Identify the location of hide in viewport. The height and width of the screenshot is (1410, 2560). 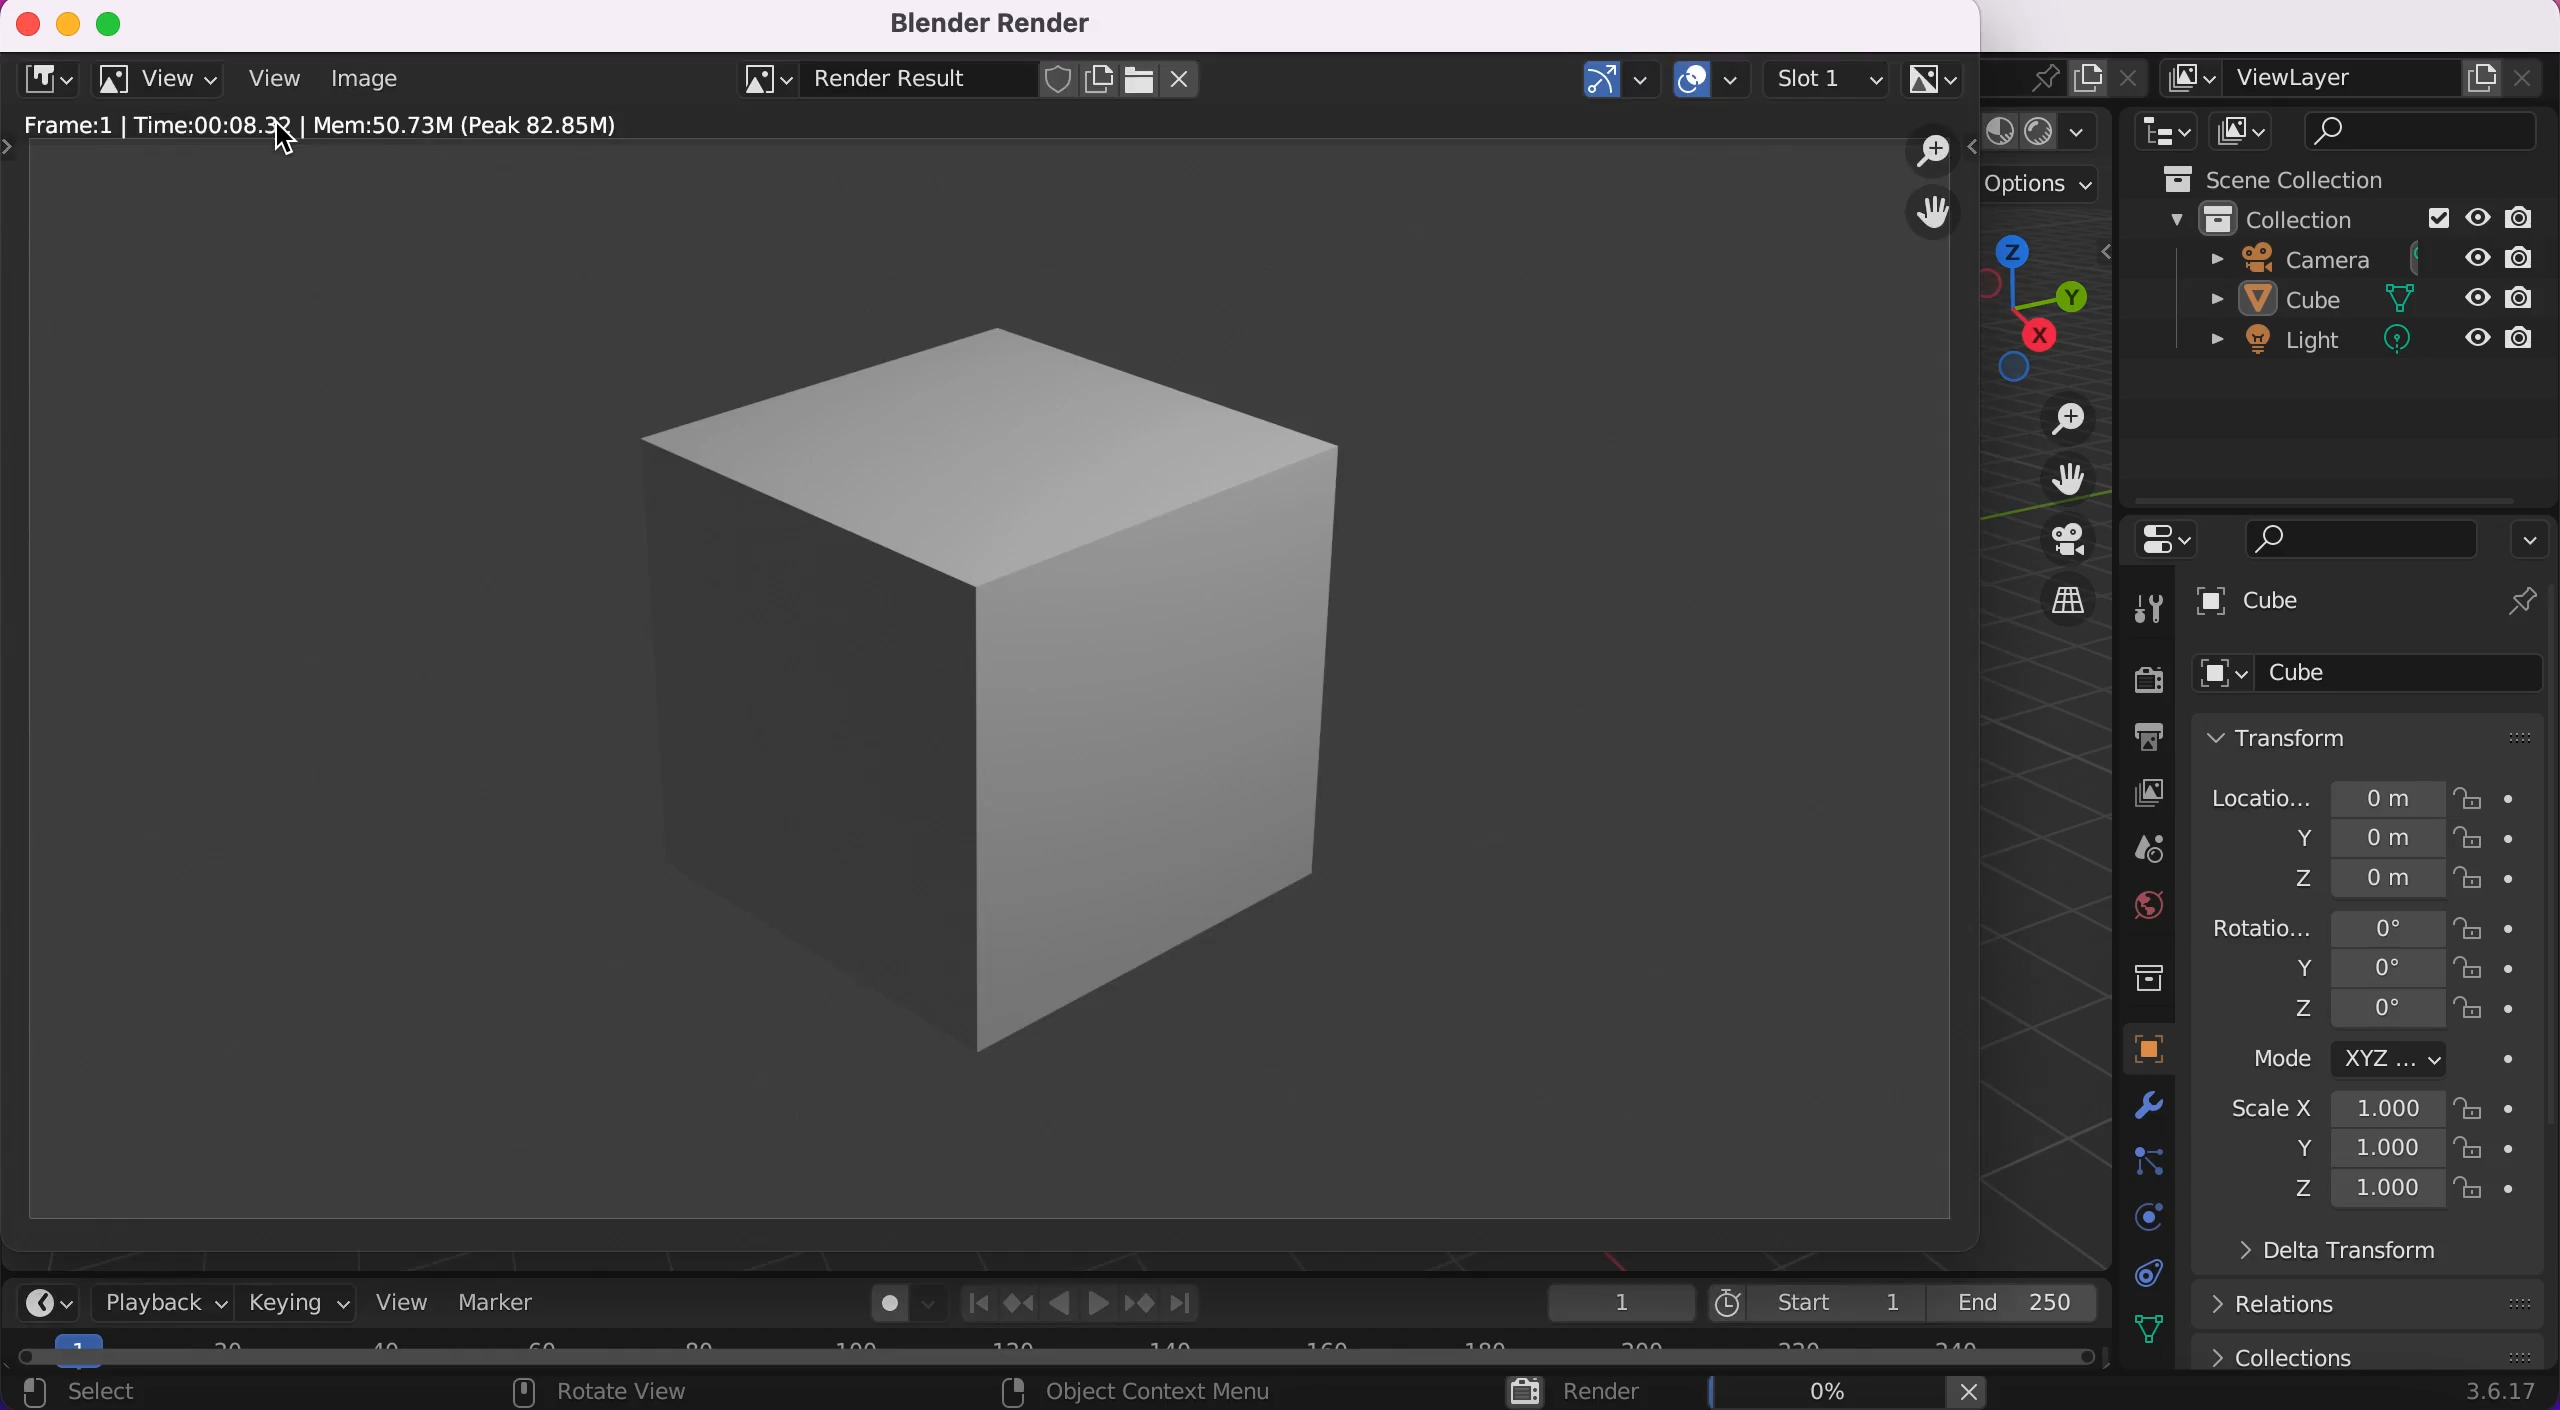
(2474, 295).